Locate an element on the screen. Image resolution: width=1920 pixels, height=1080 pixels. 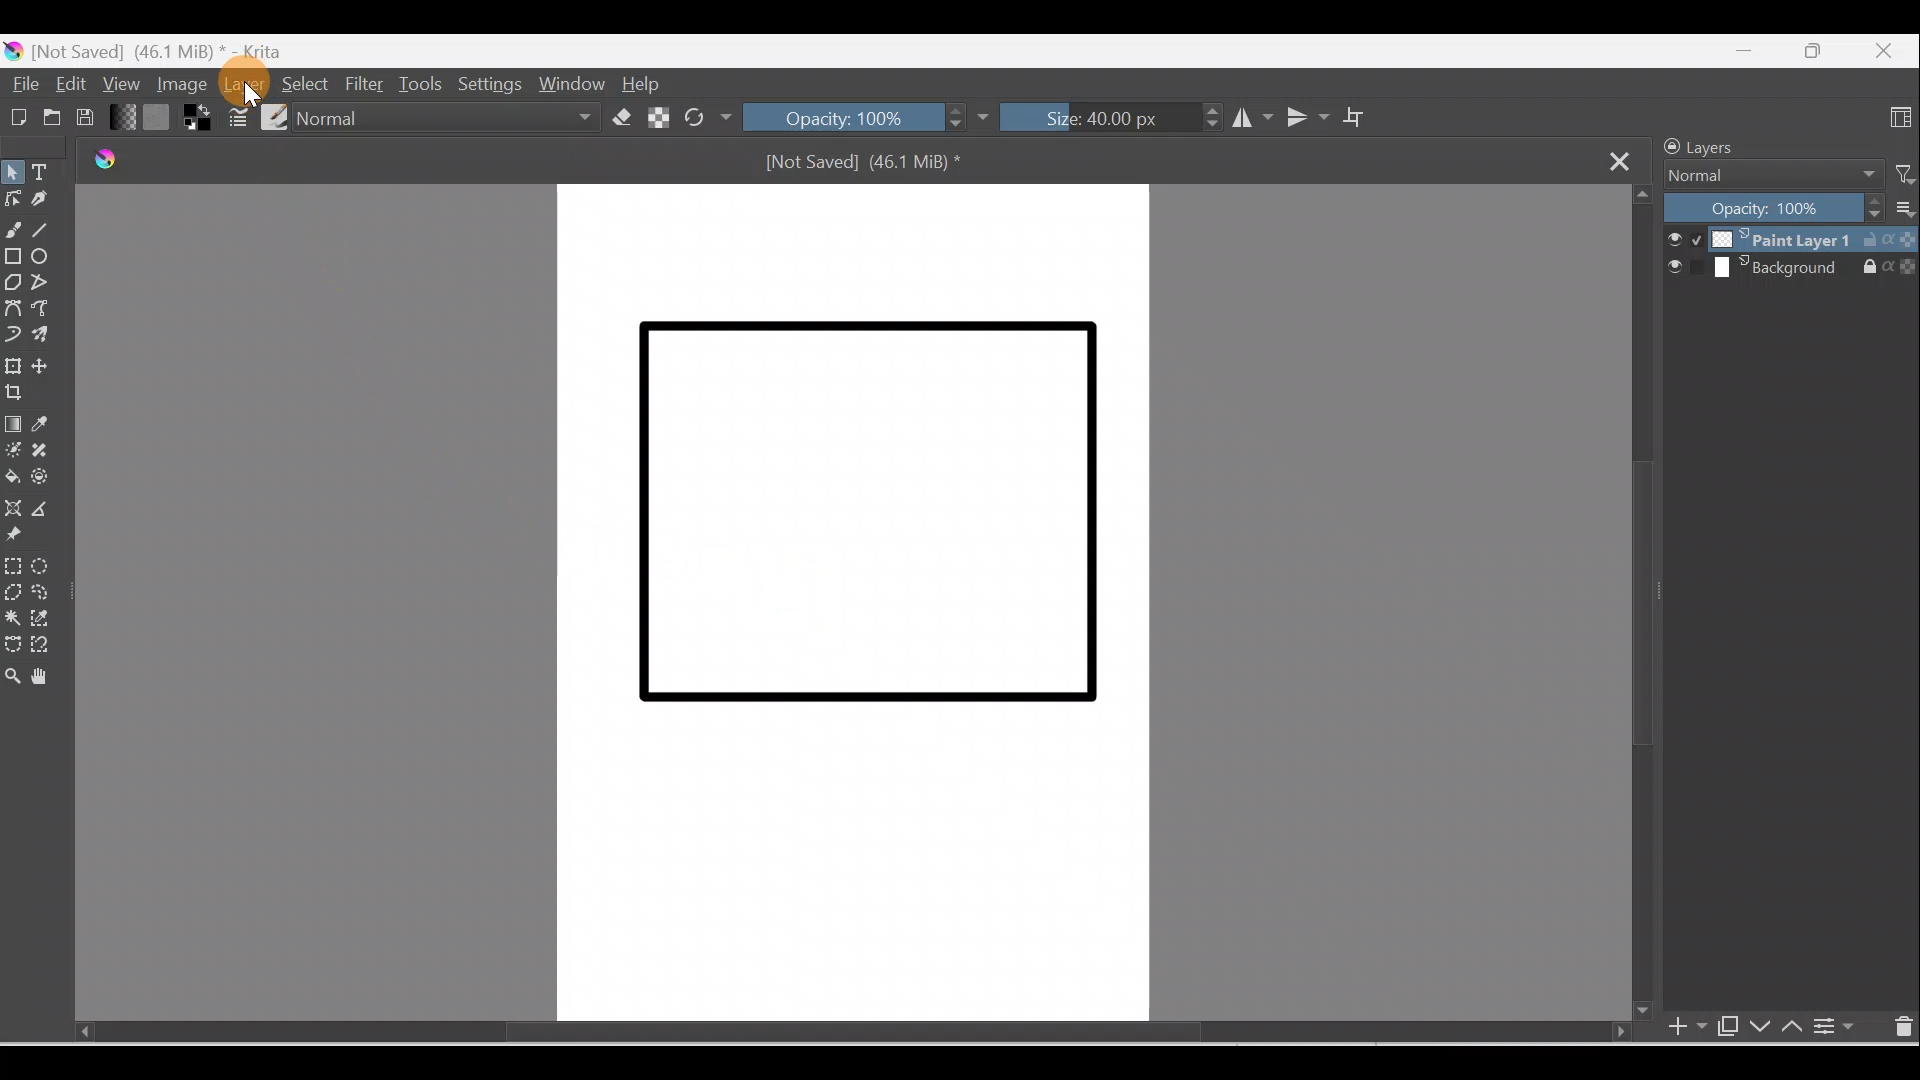
Edit brush settings is located at coordinates (235, 117).